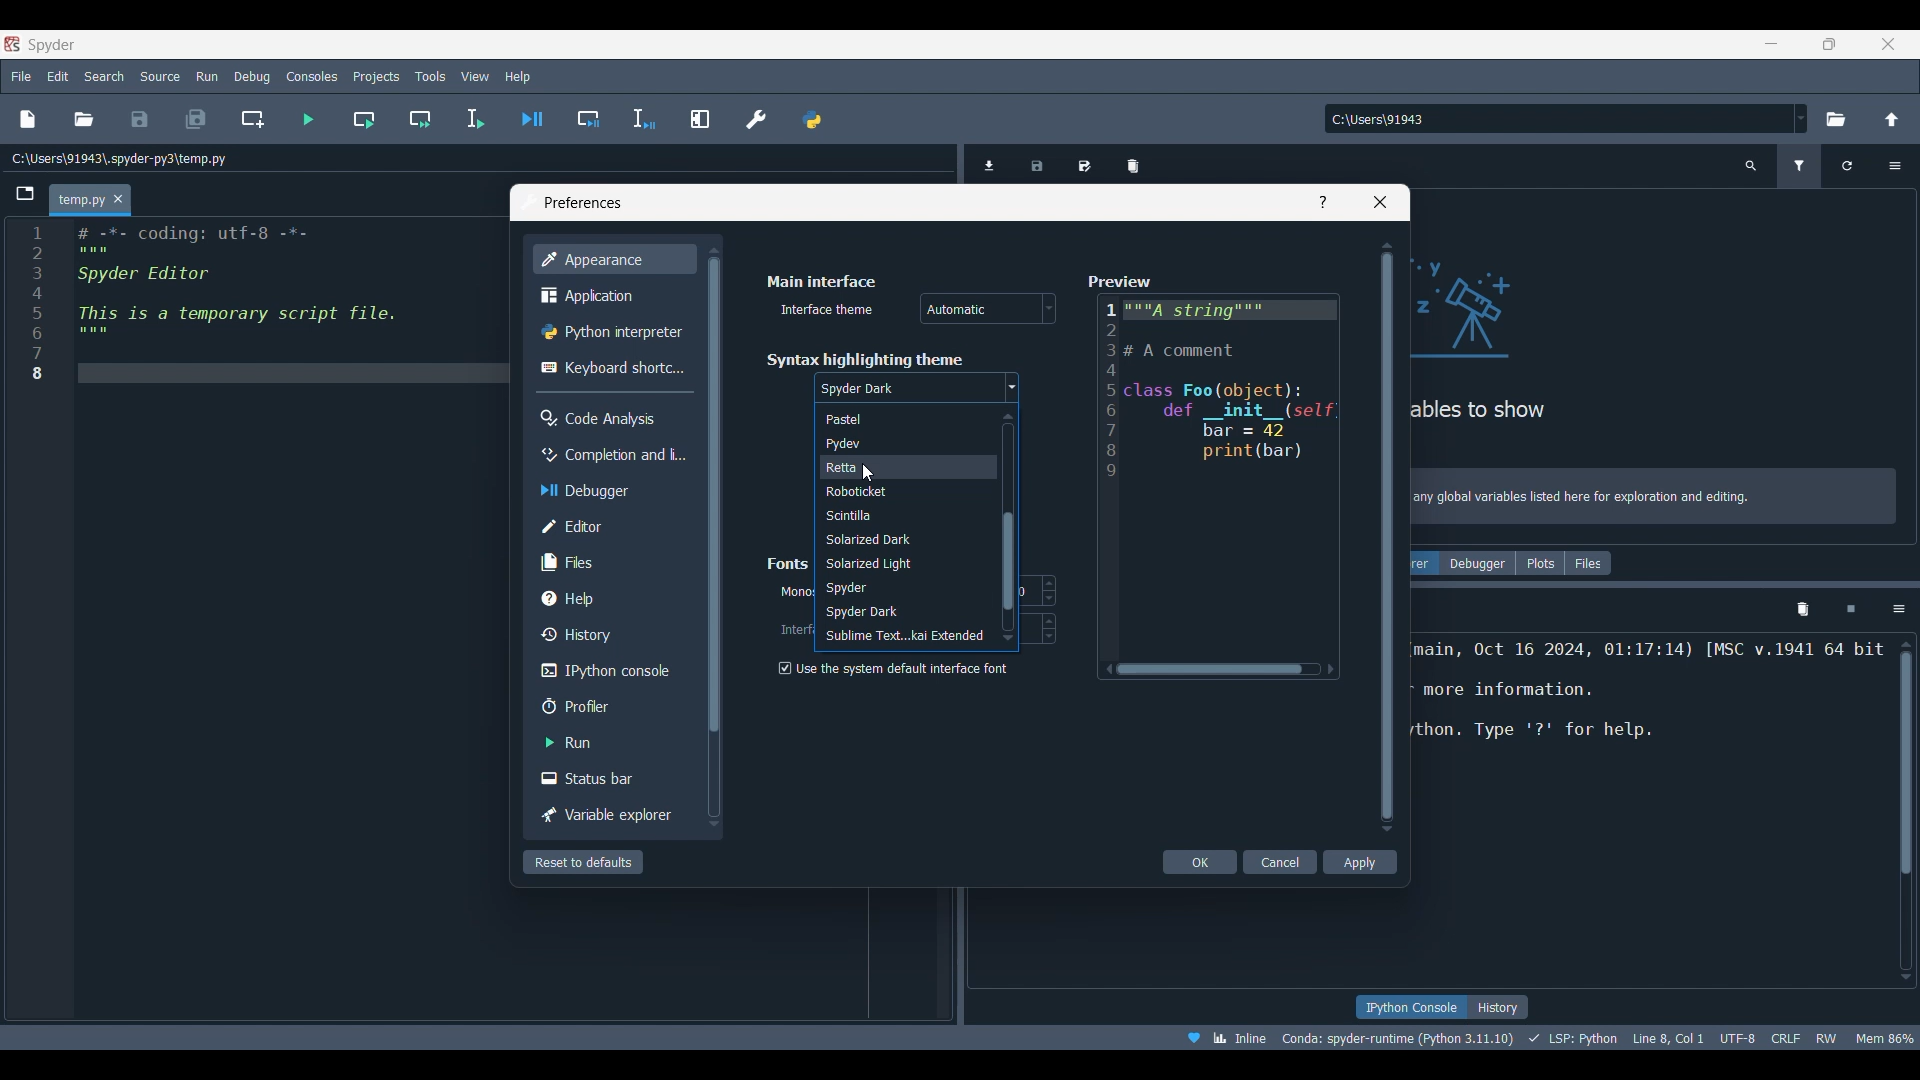  Describe the element at coordinates (364, 119) in the screenshot. I see `Run current cell` at that location.